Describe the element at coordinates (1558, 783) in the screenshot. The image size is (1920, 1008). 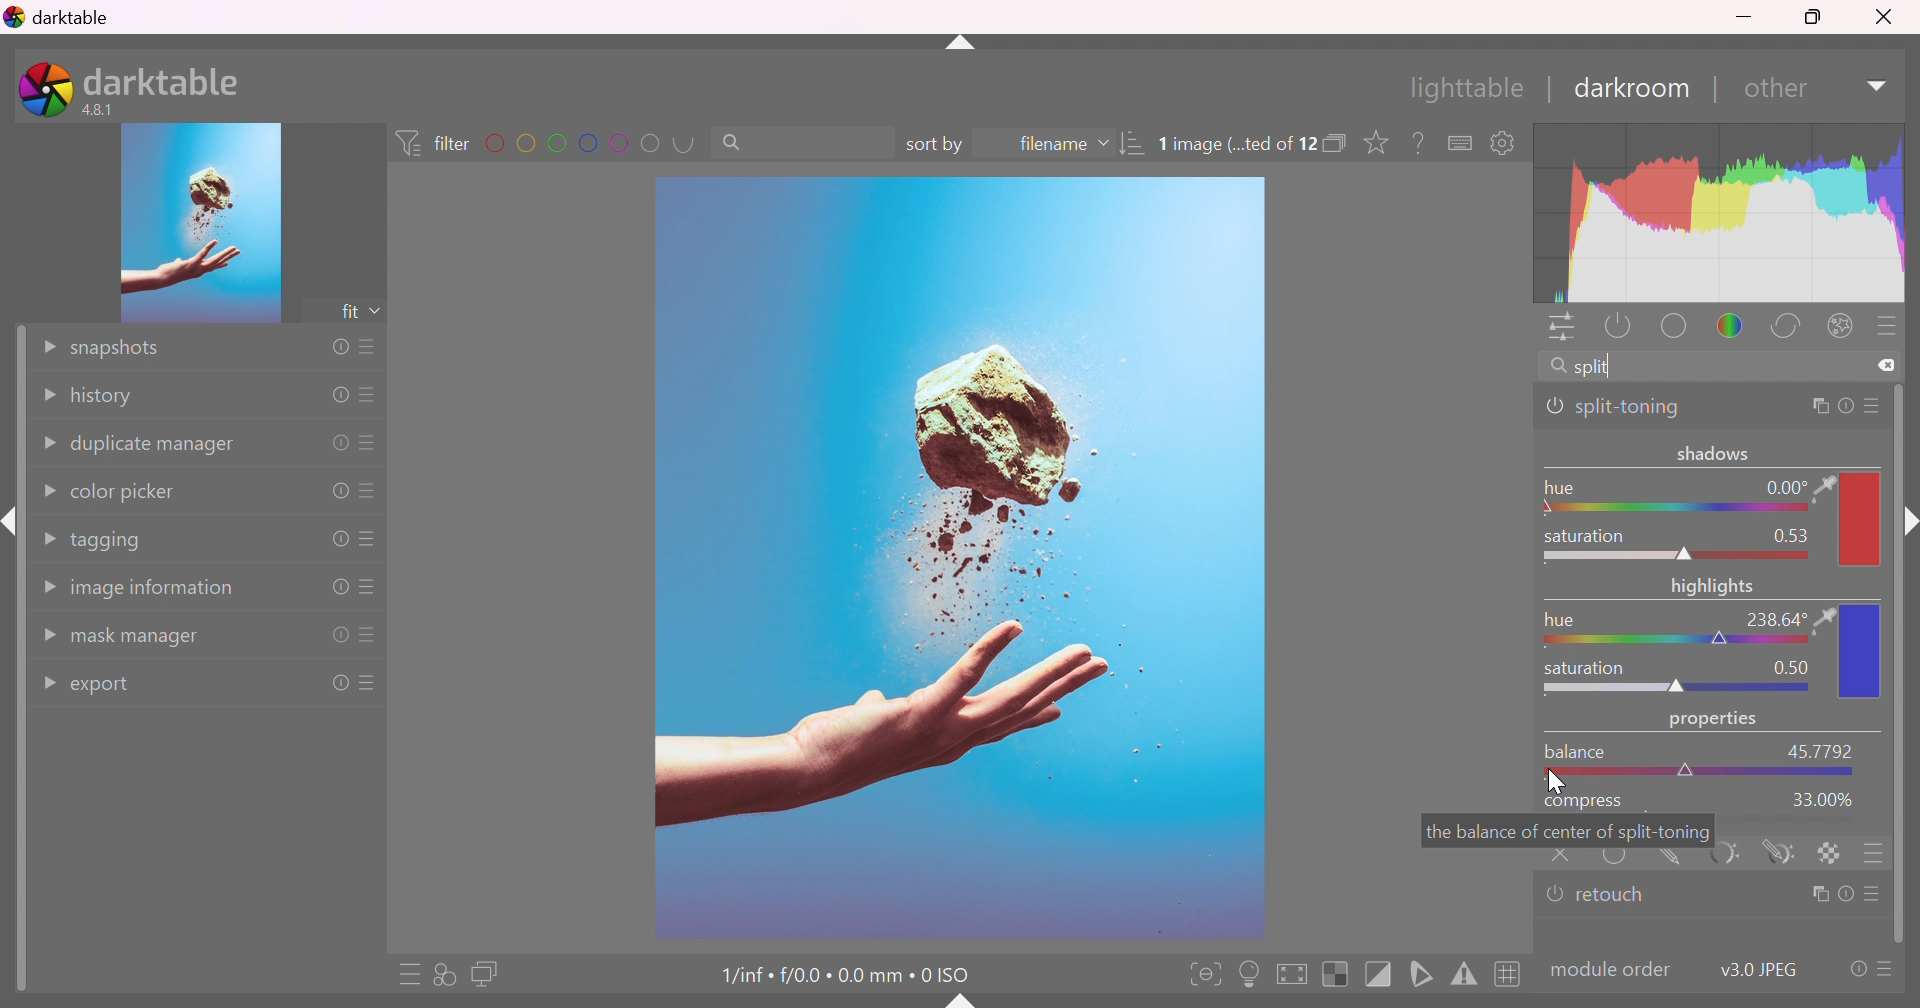
I see `cursor` at that location.